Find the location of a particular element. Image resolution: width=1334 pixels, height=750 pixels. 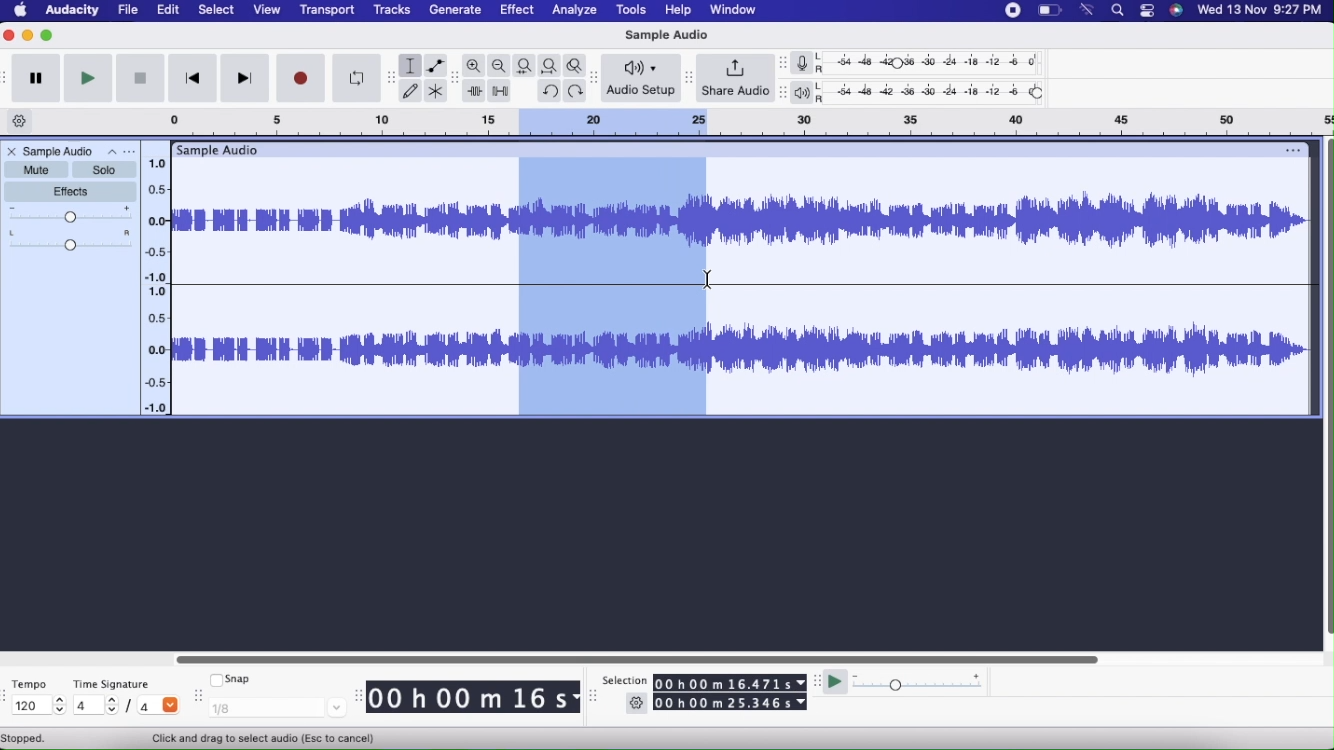

cursor is located at coordinates (711, 280).